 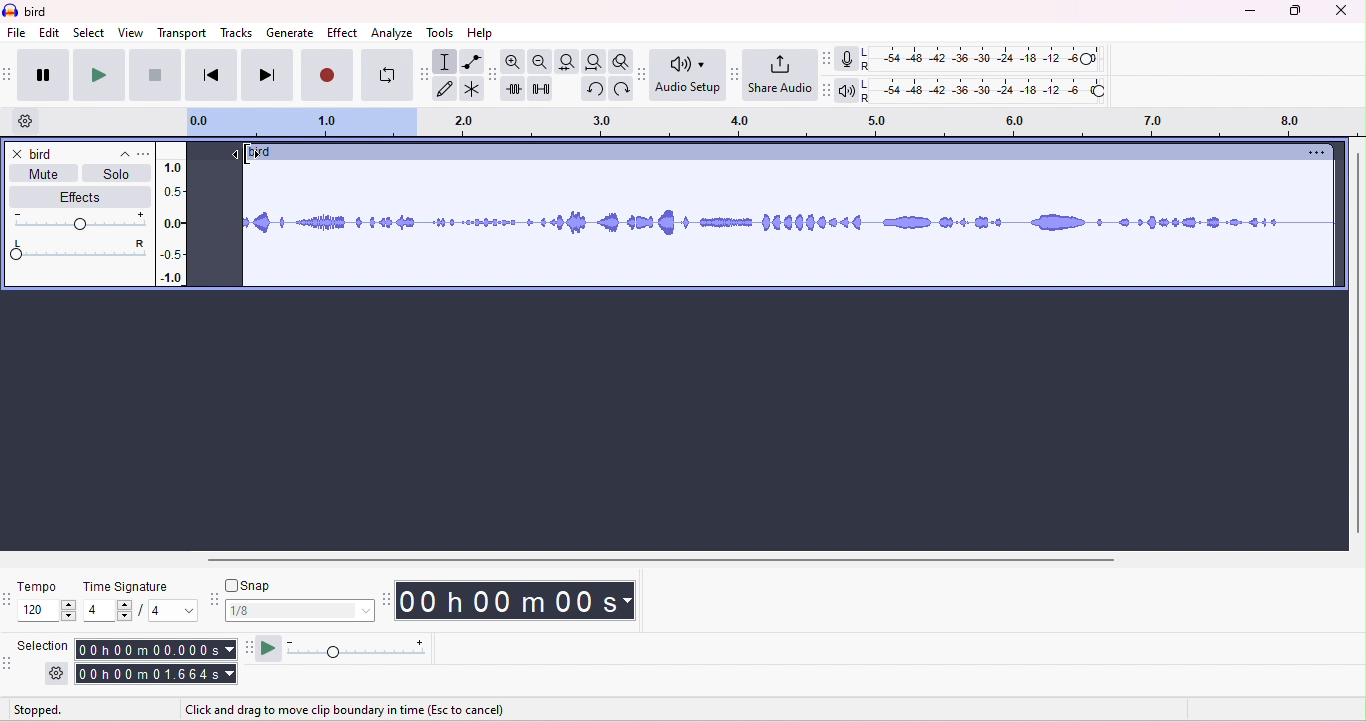 What do you see at coordinates (46, 644) in the screenshot?
I see `selection` at bounding box center [46, 644].